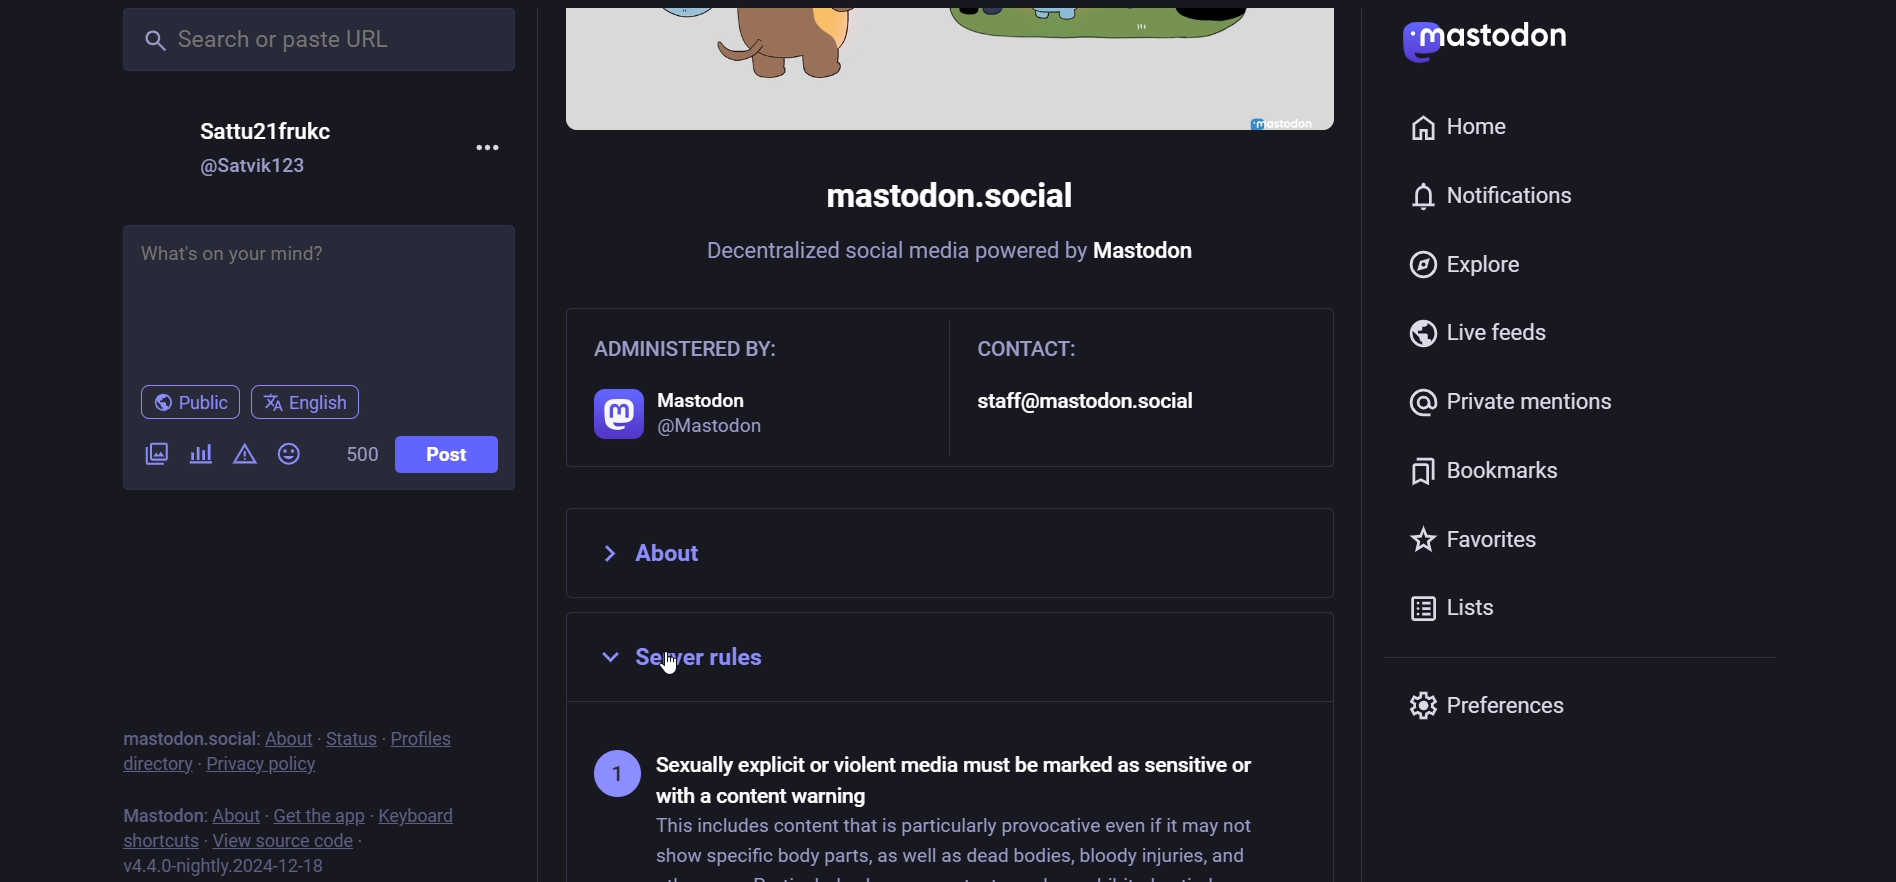  I want to click on live feed, so click(1481, 333).